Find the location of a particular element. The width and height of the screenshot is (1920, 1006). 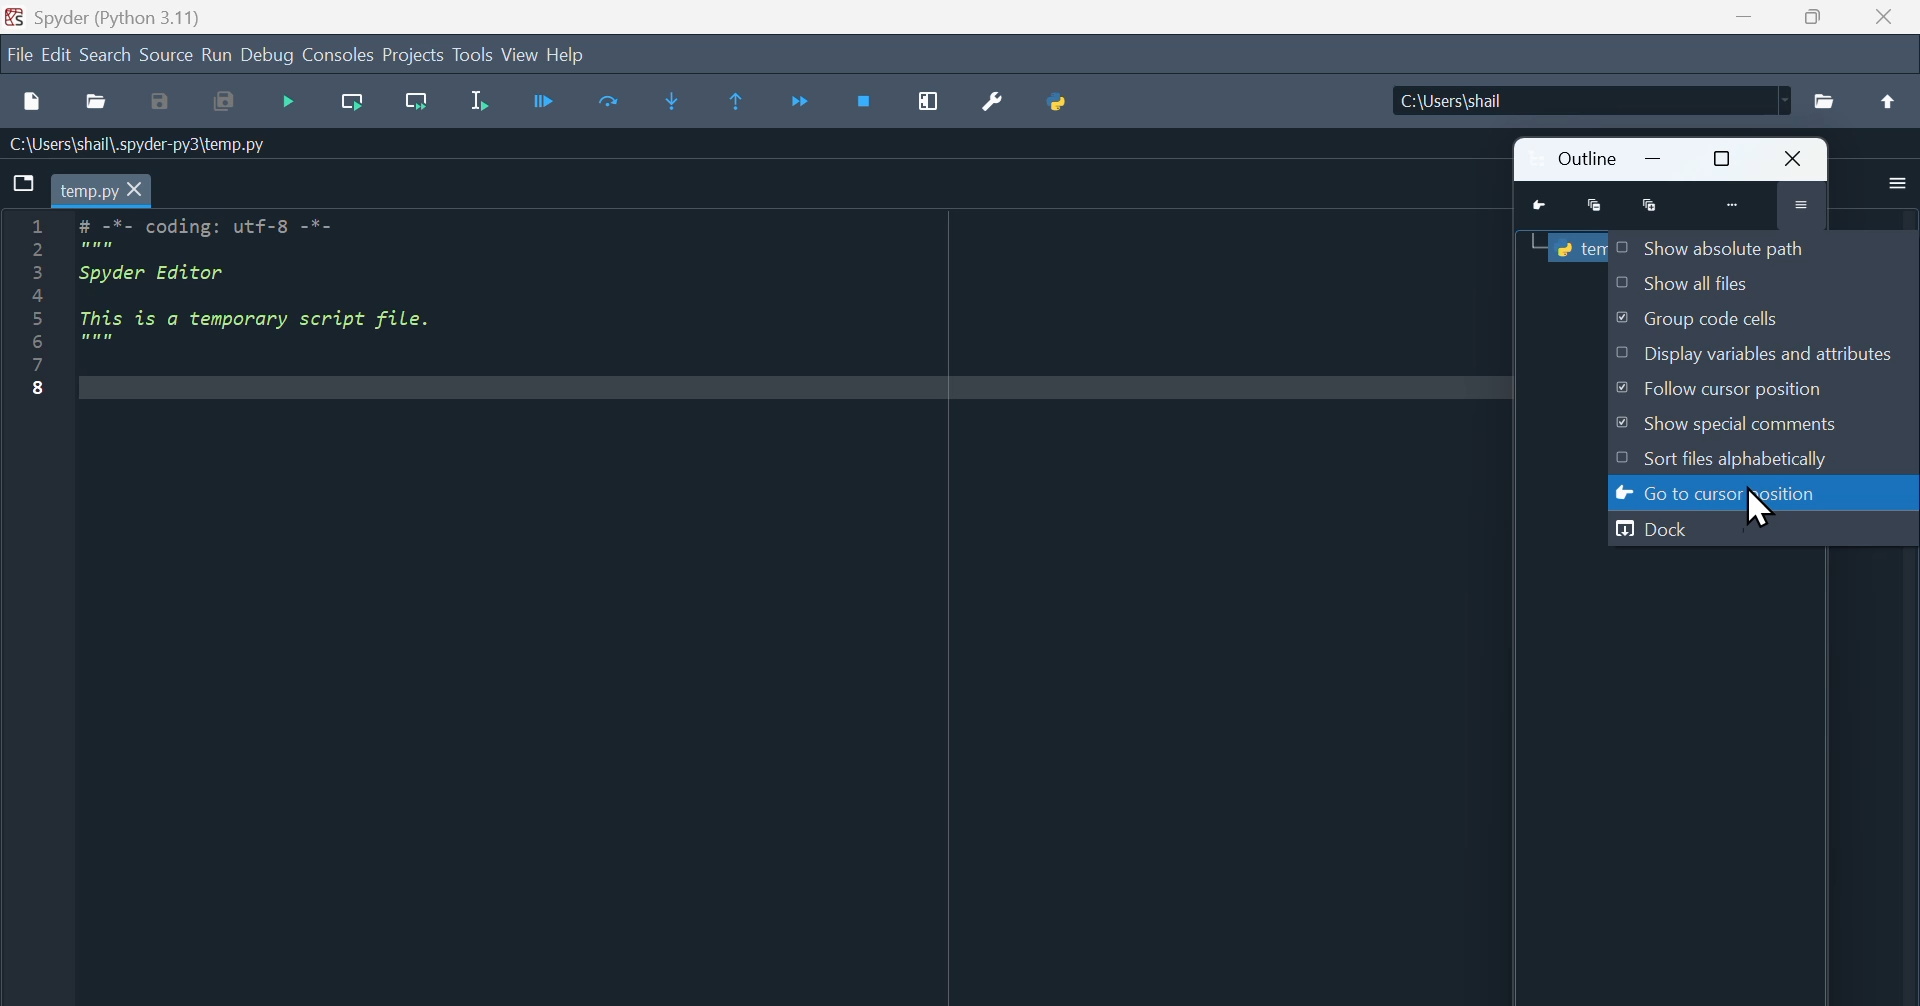

Maximise current window is located at coordinates (928, 101).